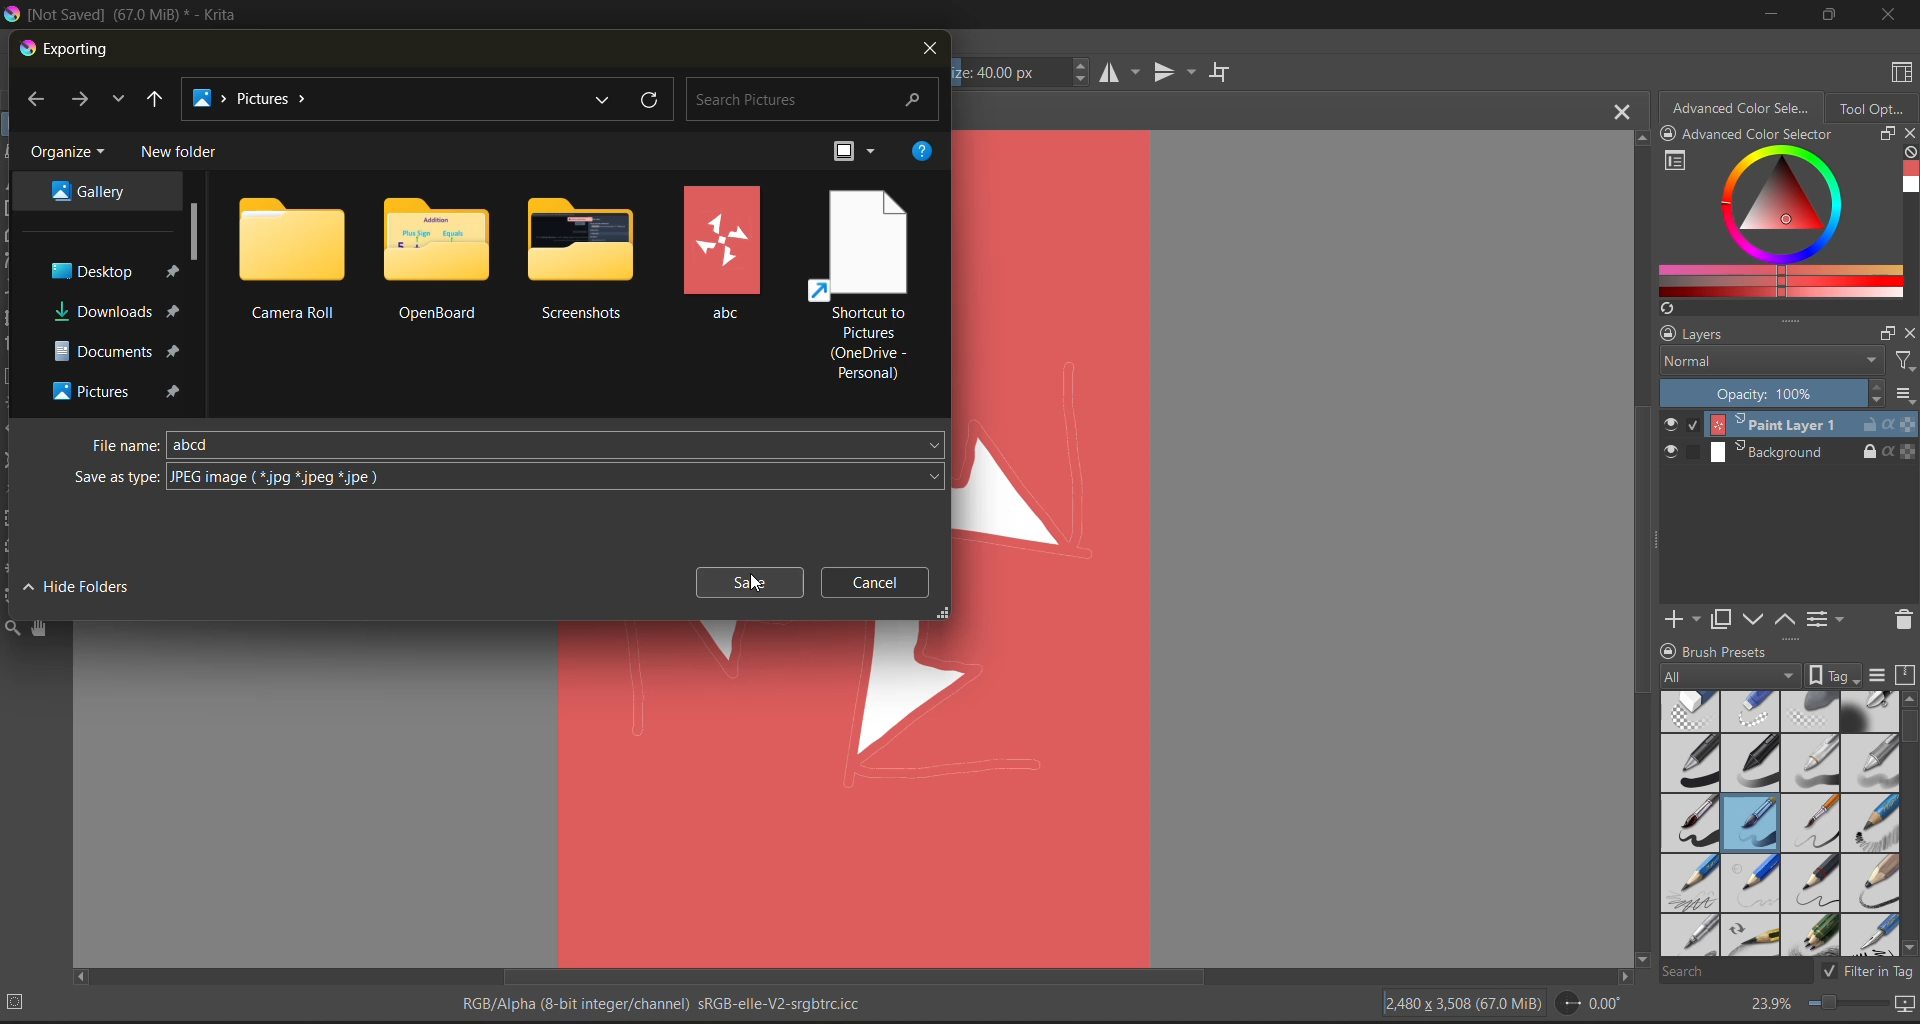  I want to click on mask up, so click(1788, 617).